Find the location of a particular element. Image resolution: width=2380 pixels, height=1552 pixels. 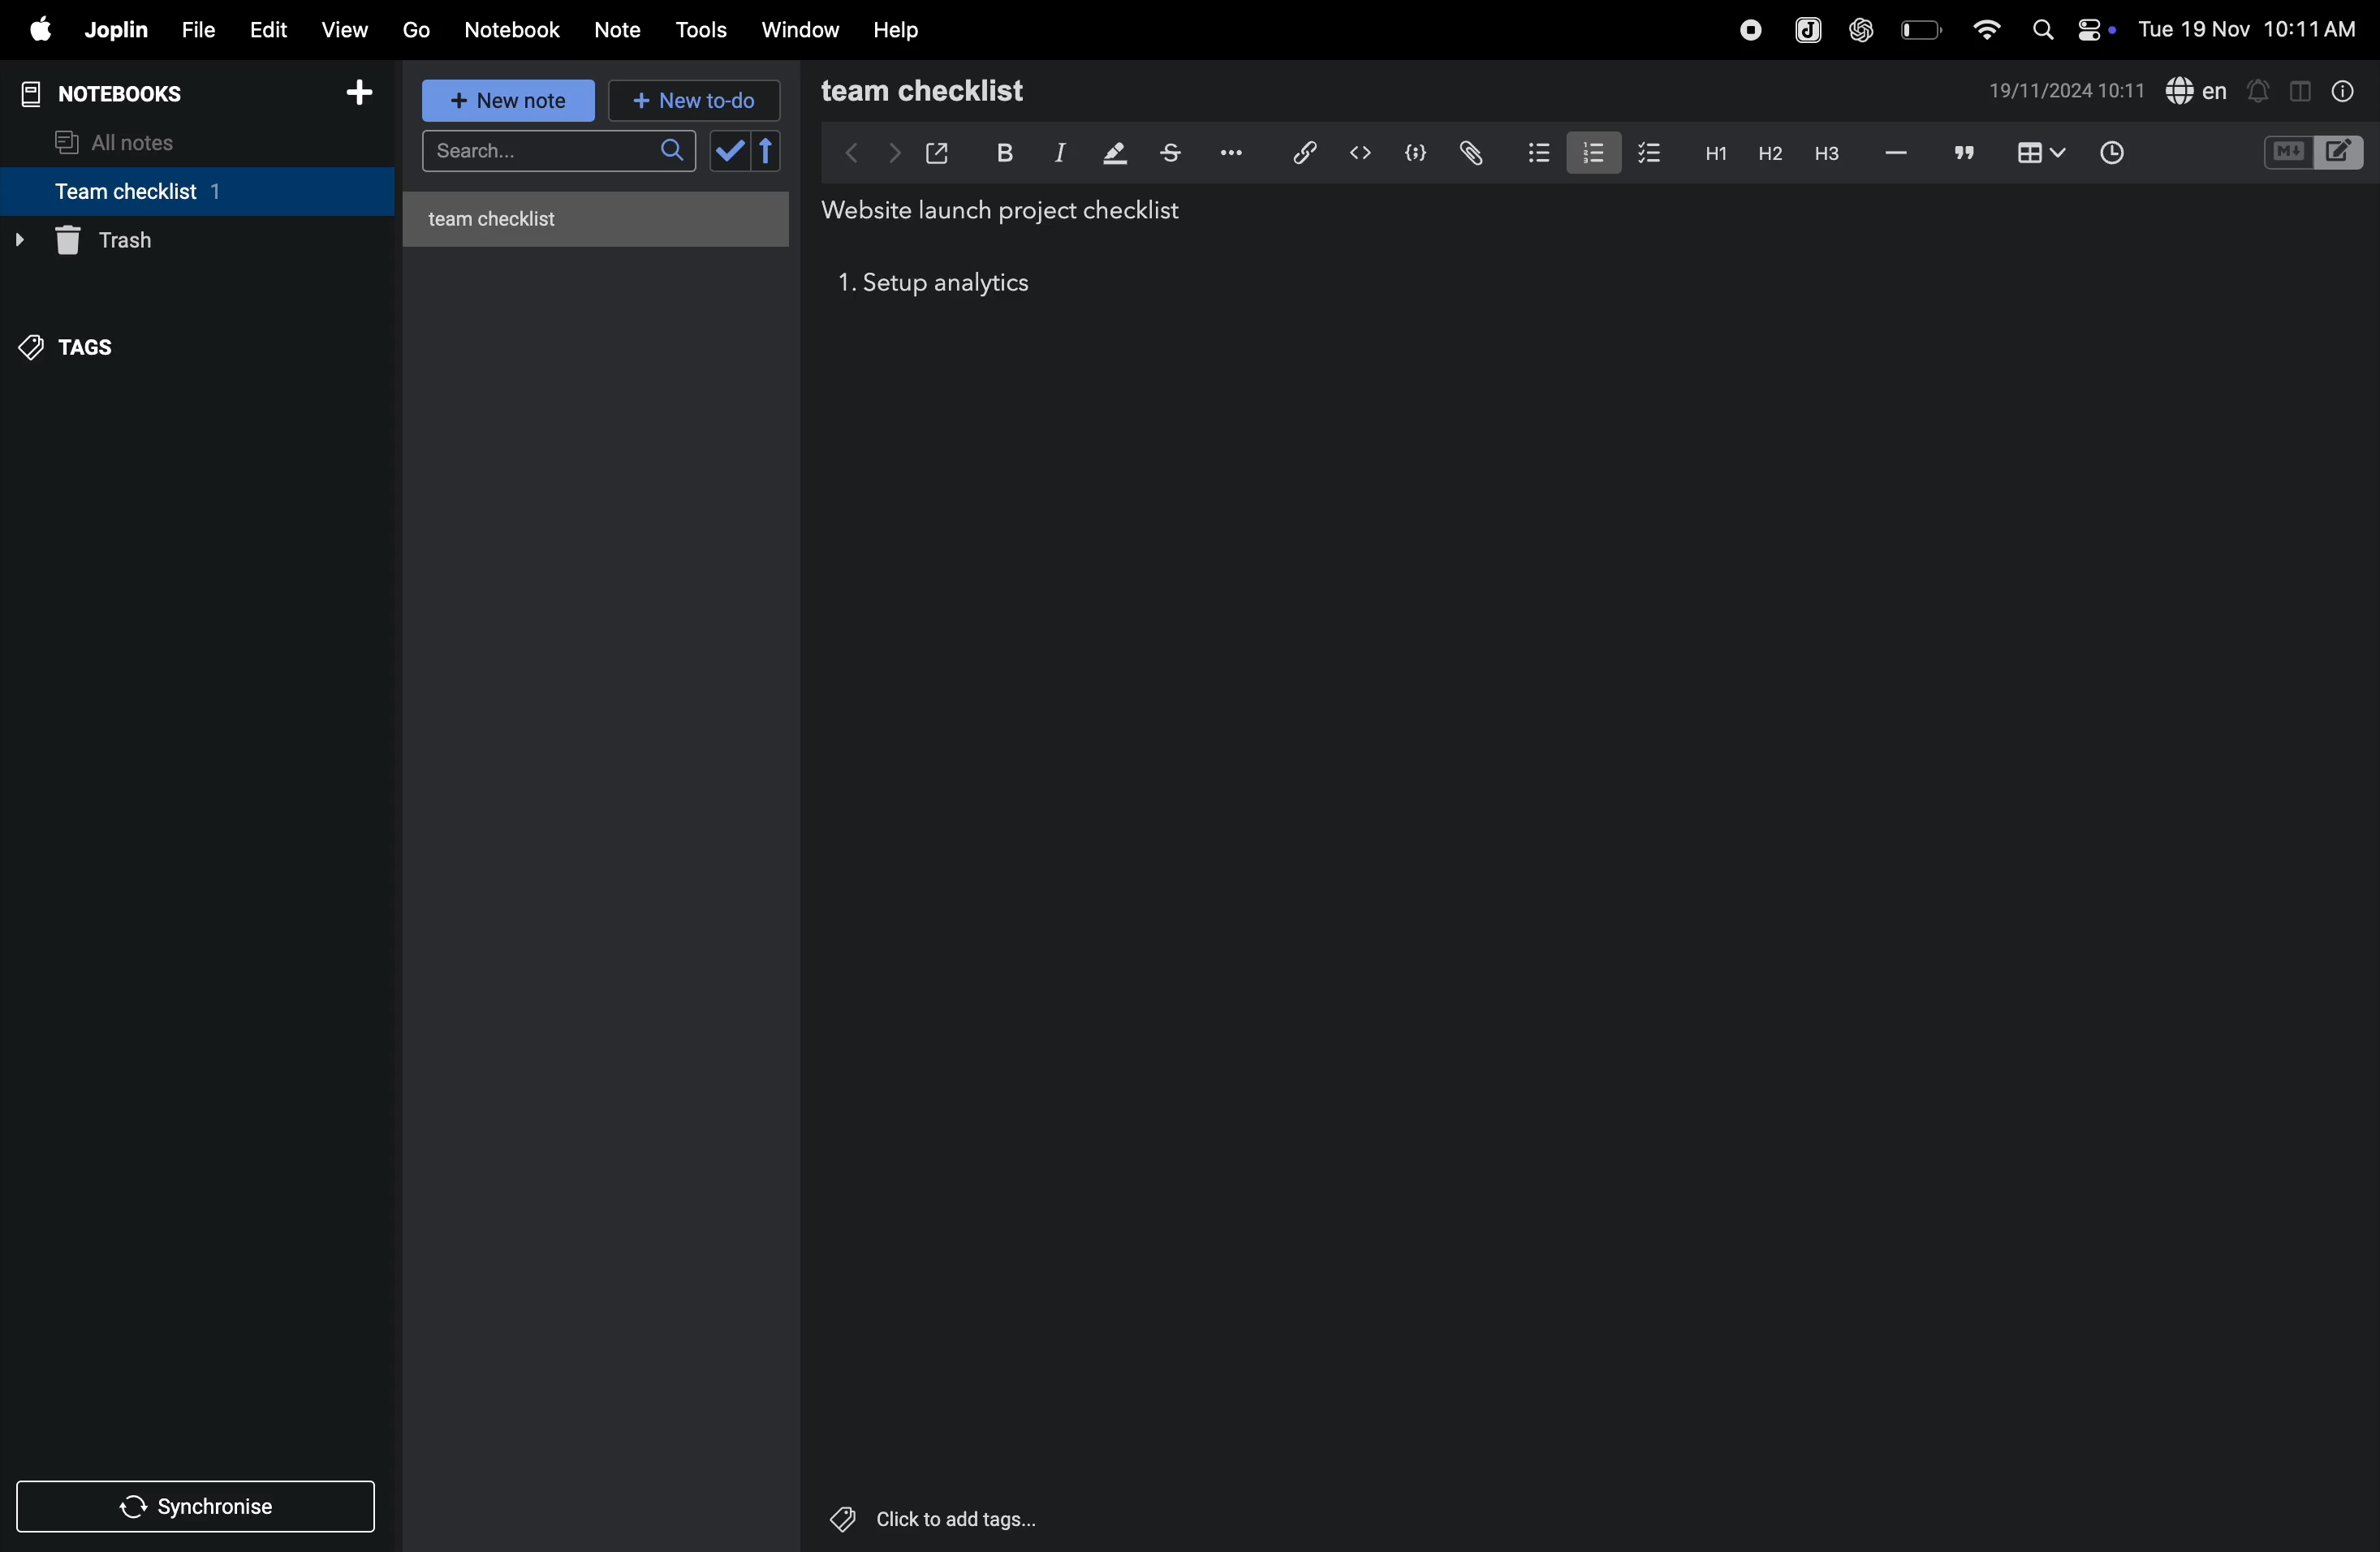

info is located at coordinates (2339, 90).